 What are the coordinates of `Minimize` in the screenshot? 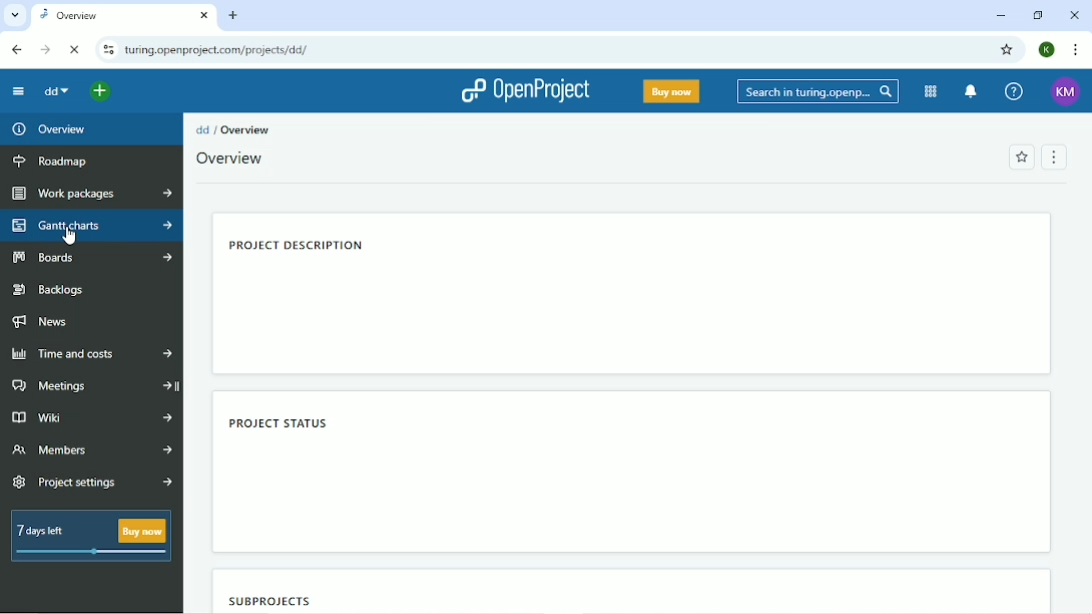 It's located at (1001, 16).